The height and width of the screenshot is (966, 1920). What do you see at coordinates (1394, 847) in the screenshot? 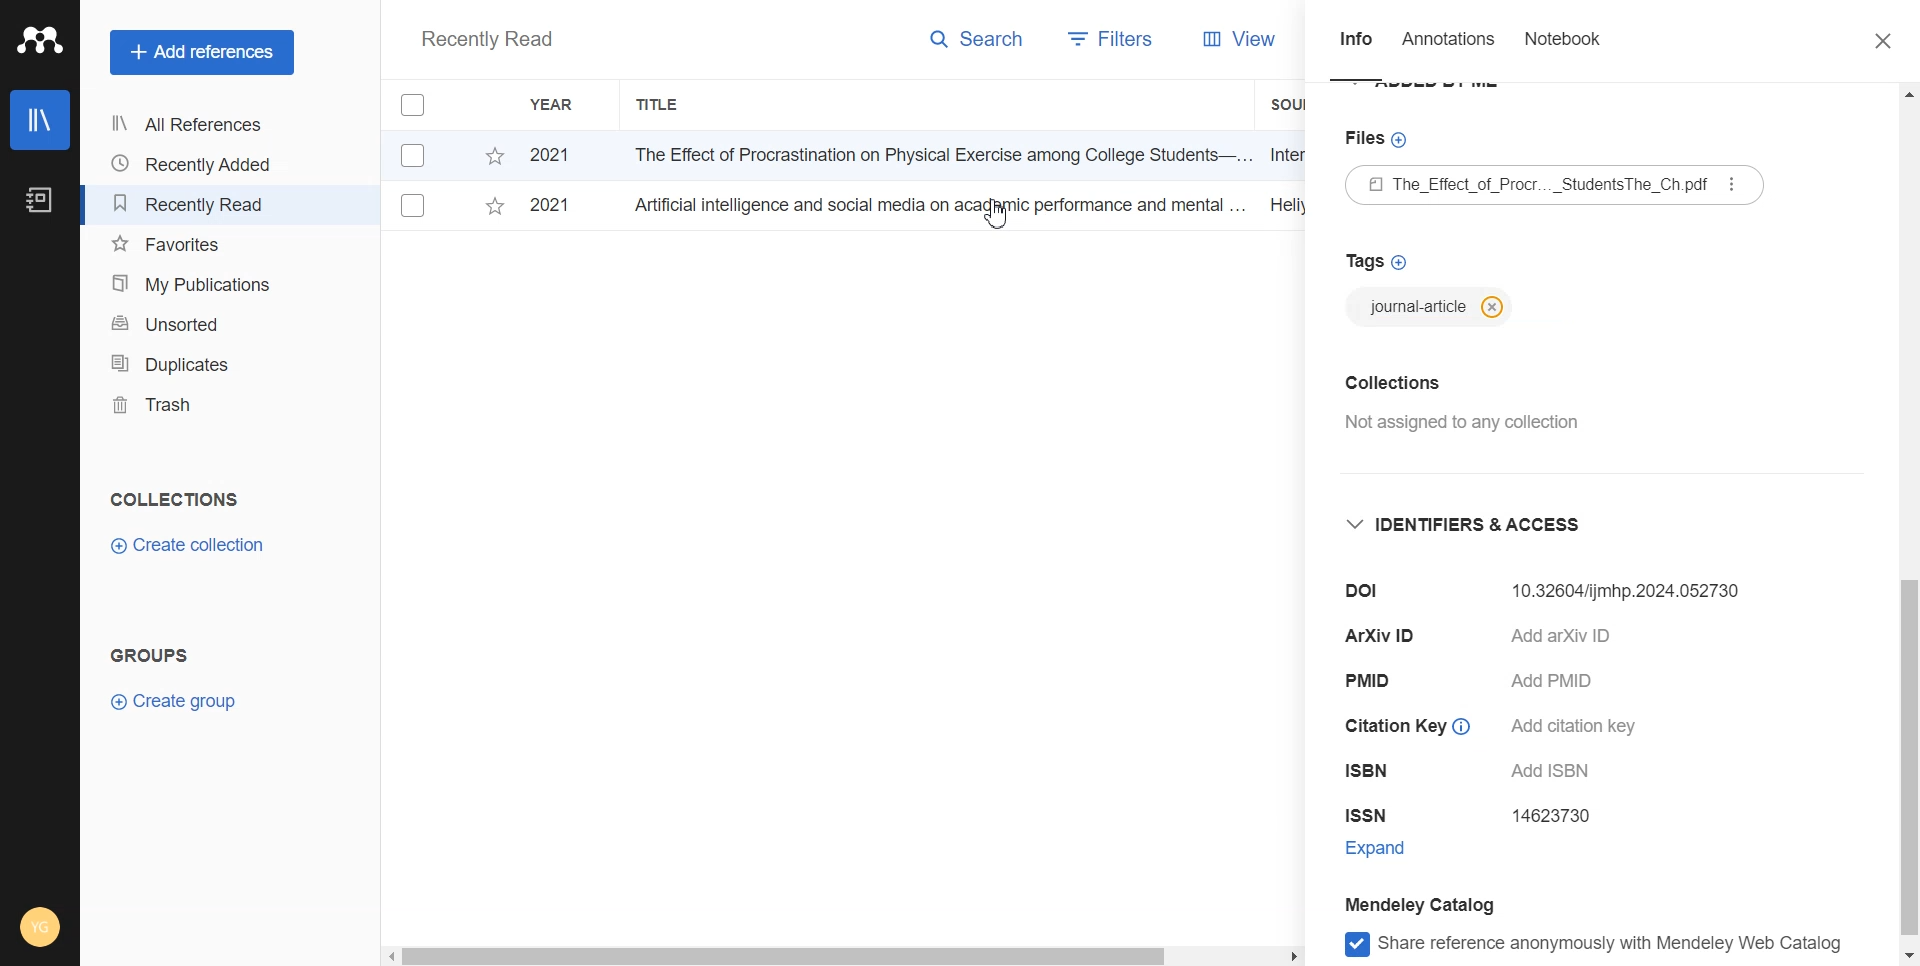
I see `Expand` at bounding box center [1394, 847].